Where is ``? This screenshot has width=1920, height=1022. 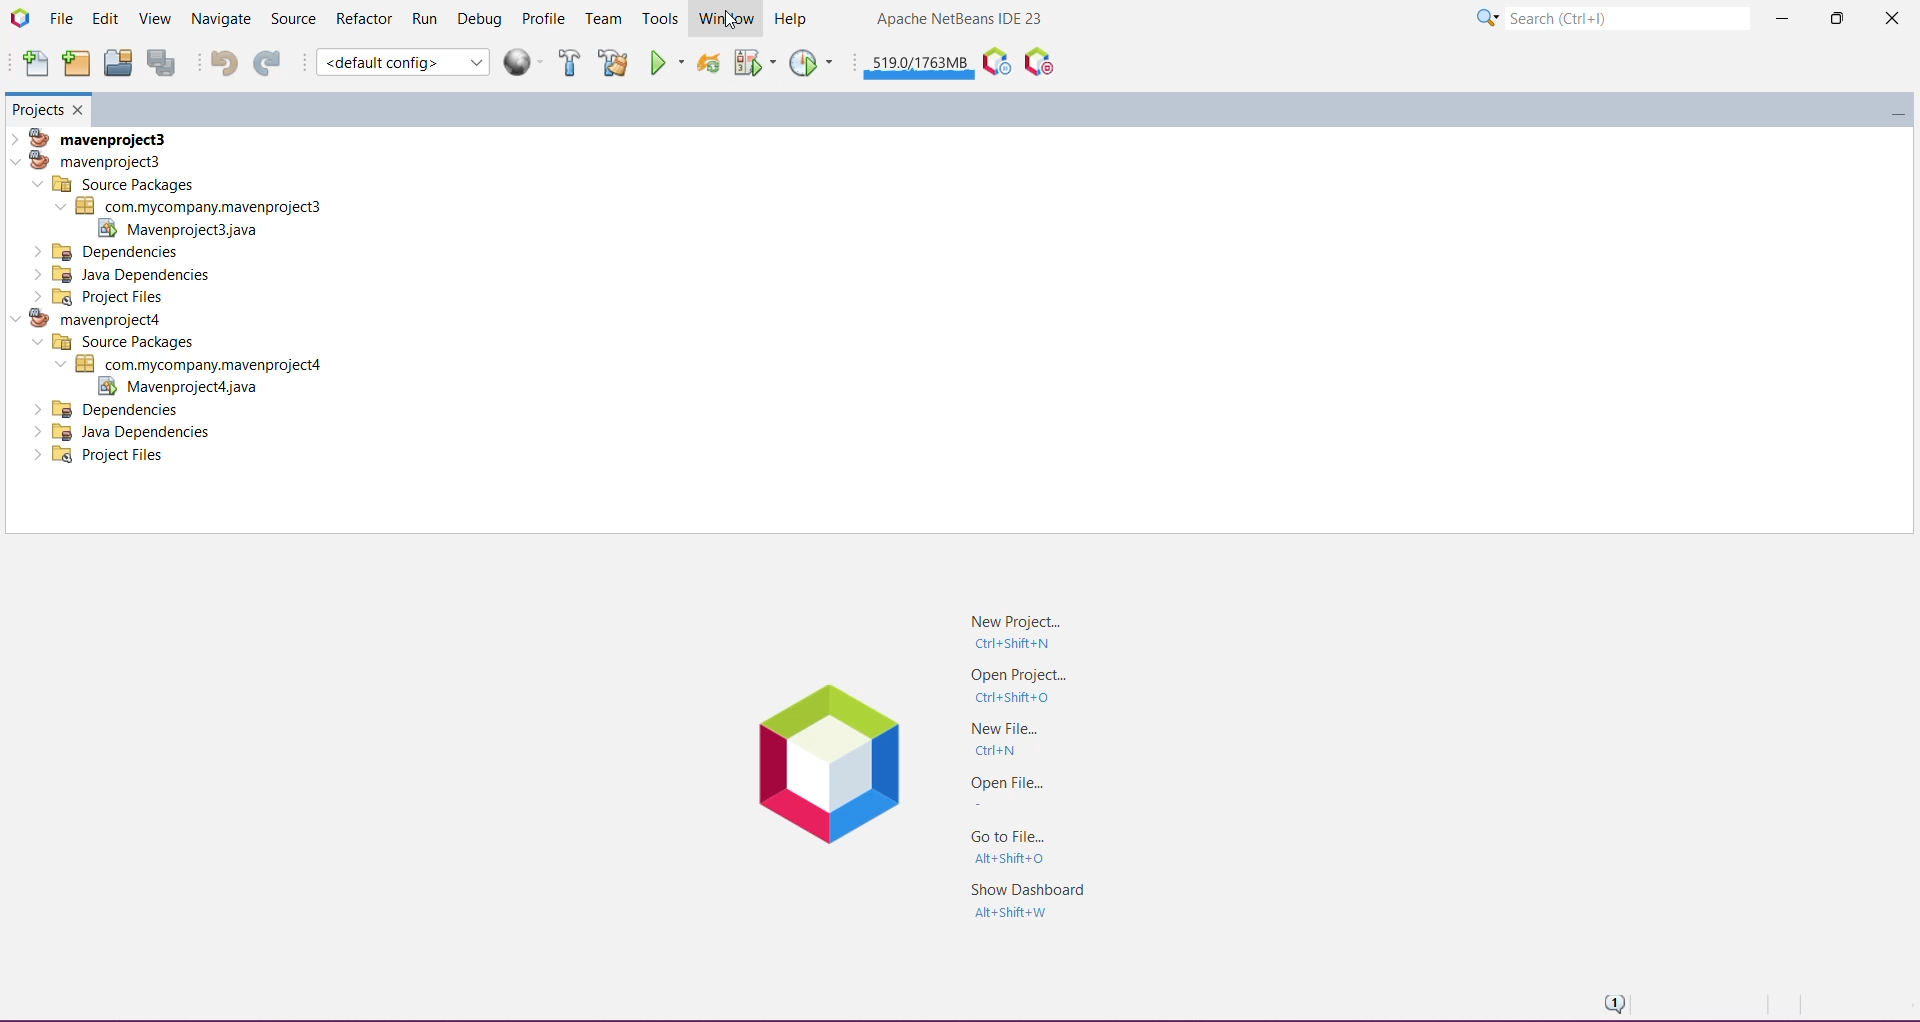
 is located at coordinates (109, 409).